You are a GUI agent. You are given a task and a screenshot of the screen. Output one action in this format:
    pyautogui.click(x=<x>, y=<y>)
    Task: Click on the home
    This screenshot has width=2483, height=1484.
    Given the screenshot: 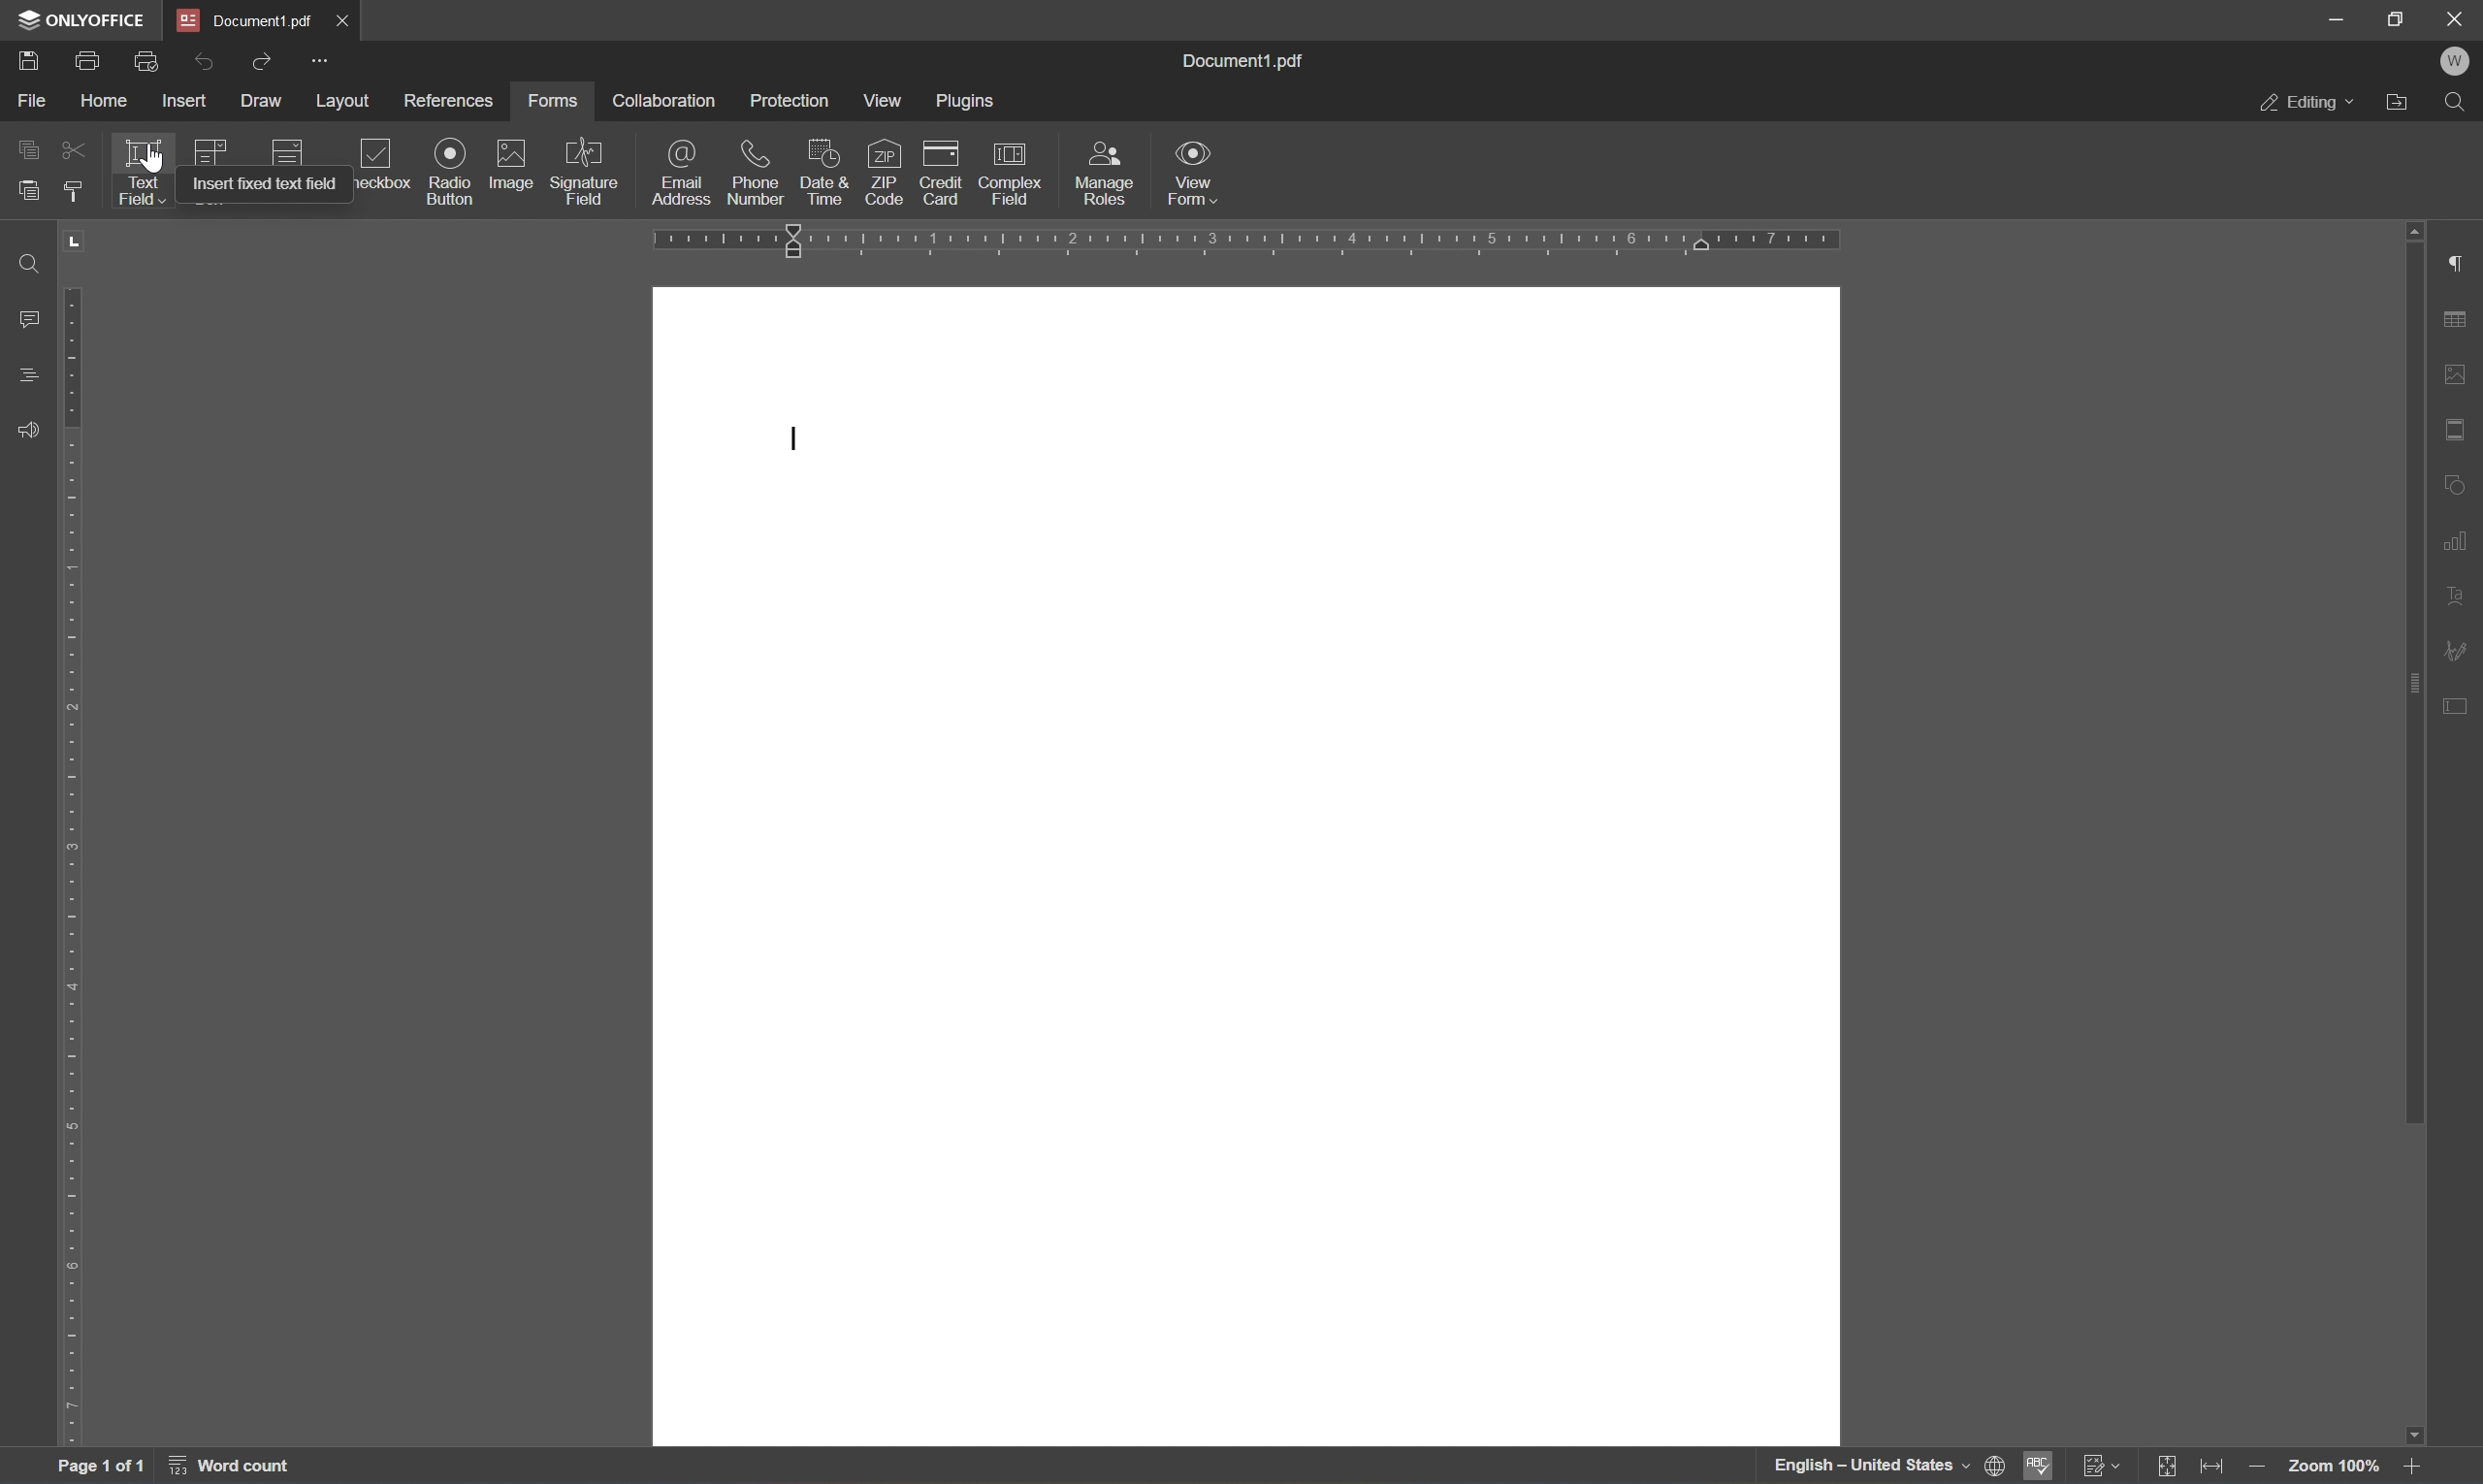 What is the action you would take?
    pyautogui.click(x=106, y=101)
    